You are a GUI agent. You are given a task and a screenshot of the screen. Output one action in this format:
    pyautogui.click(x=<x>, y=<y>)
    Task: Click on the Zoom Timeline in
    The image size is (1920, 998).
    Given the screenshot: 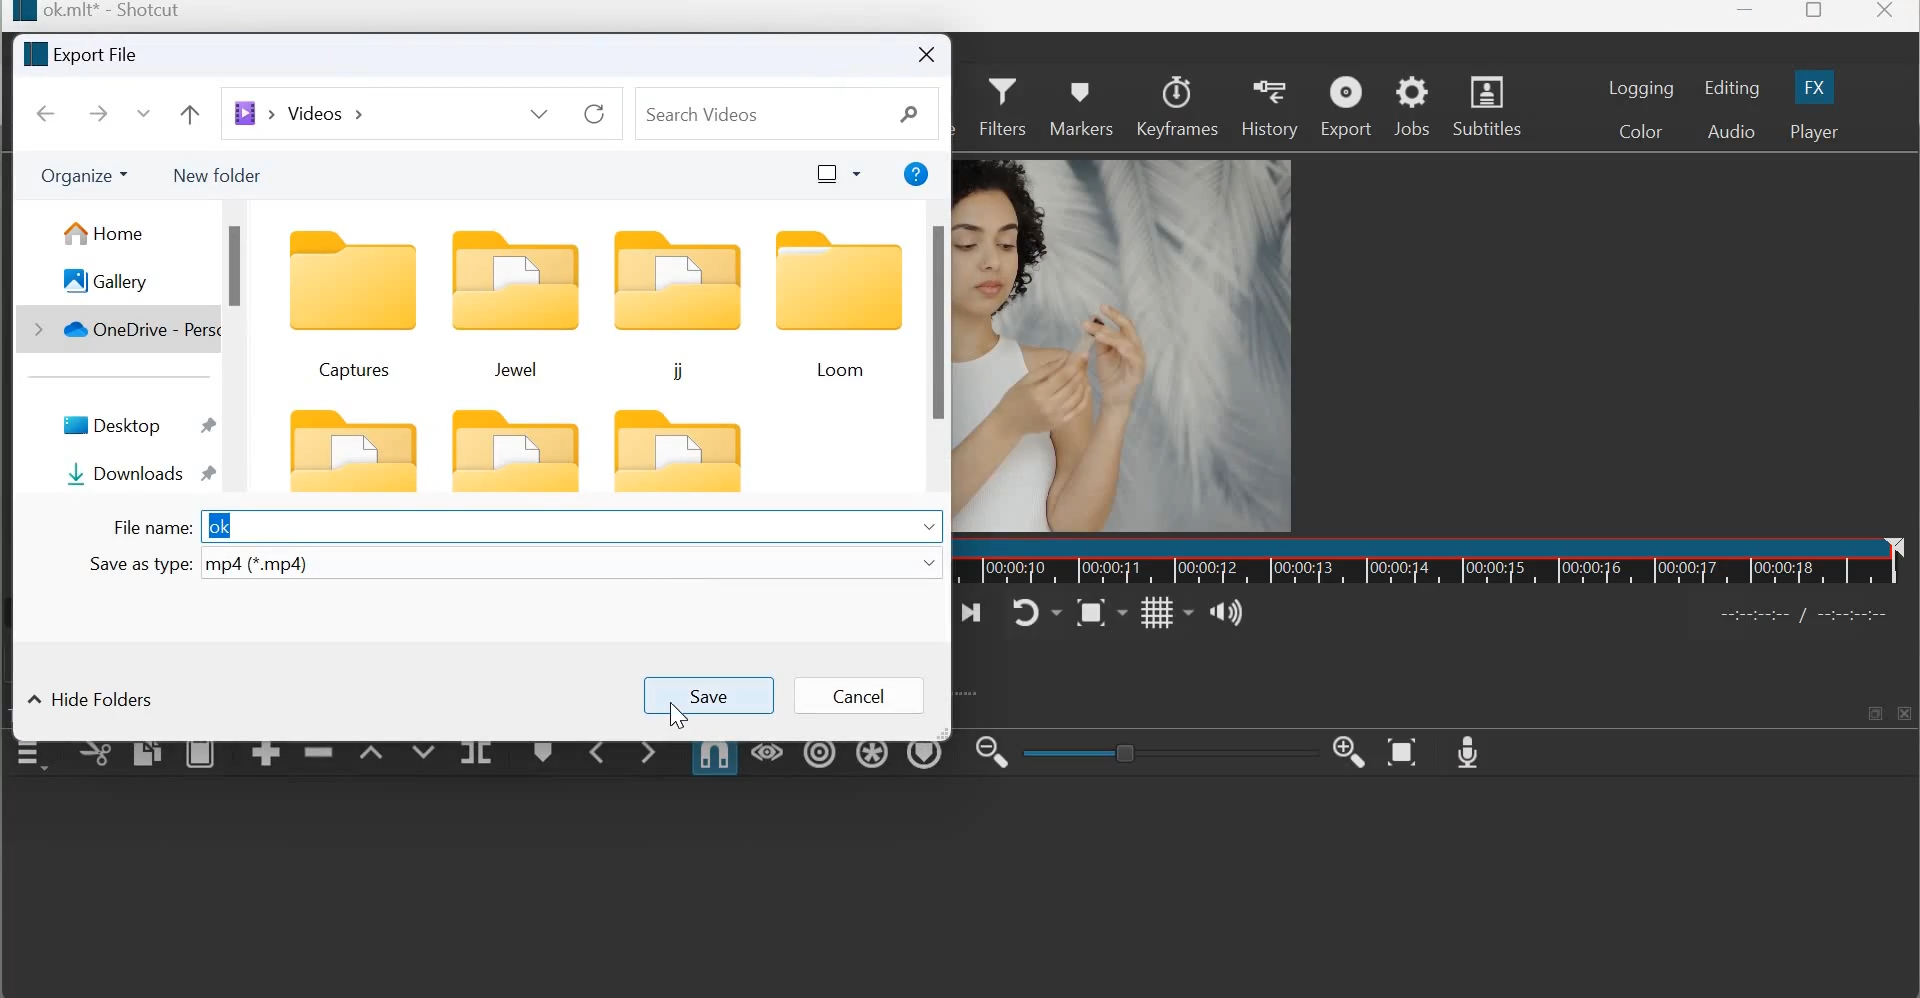 What is the action you would take?
    pyautogui.click(x=1350, y=753)
    